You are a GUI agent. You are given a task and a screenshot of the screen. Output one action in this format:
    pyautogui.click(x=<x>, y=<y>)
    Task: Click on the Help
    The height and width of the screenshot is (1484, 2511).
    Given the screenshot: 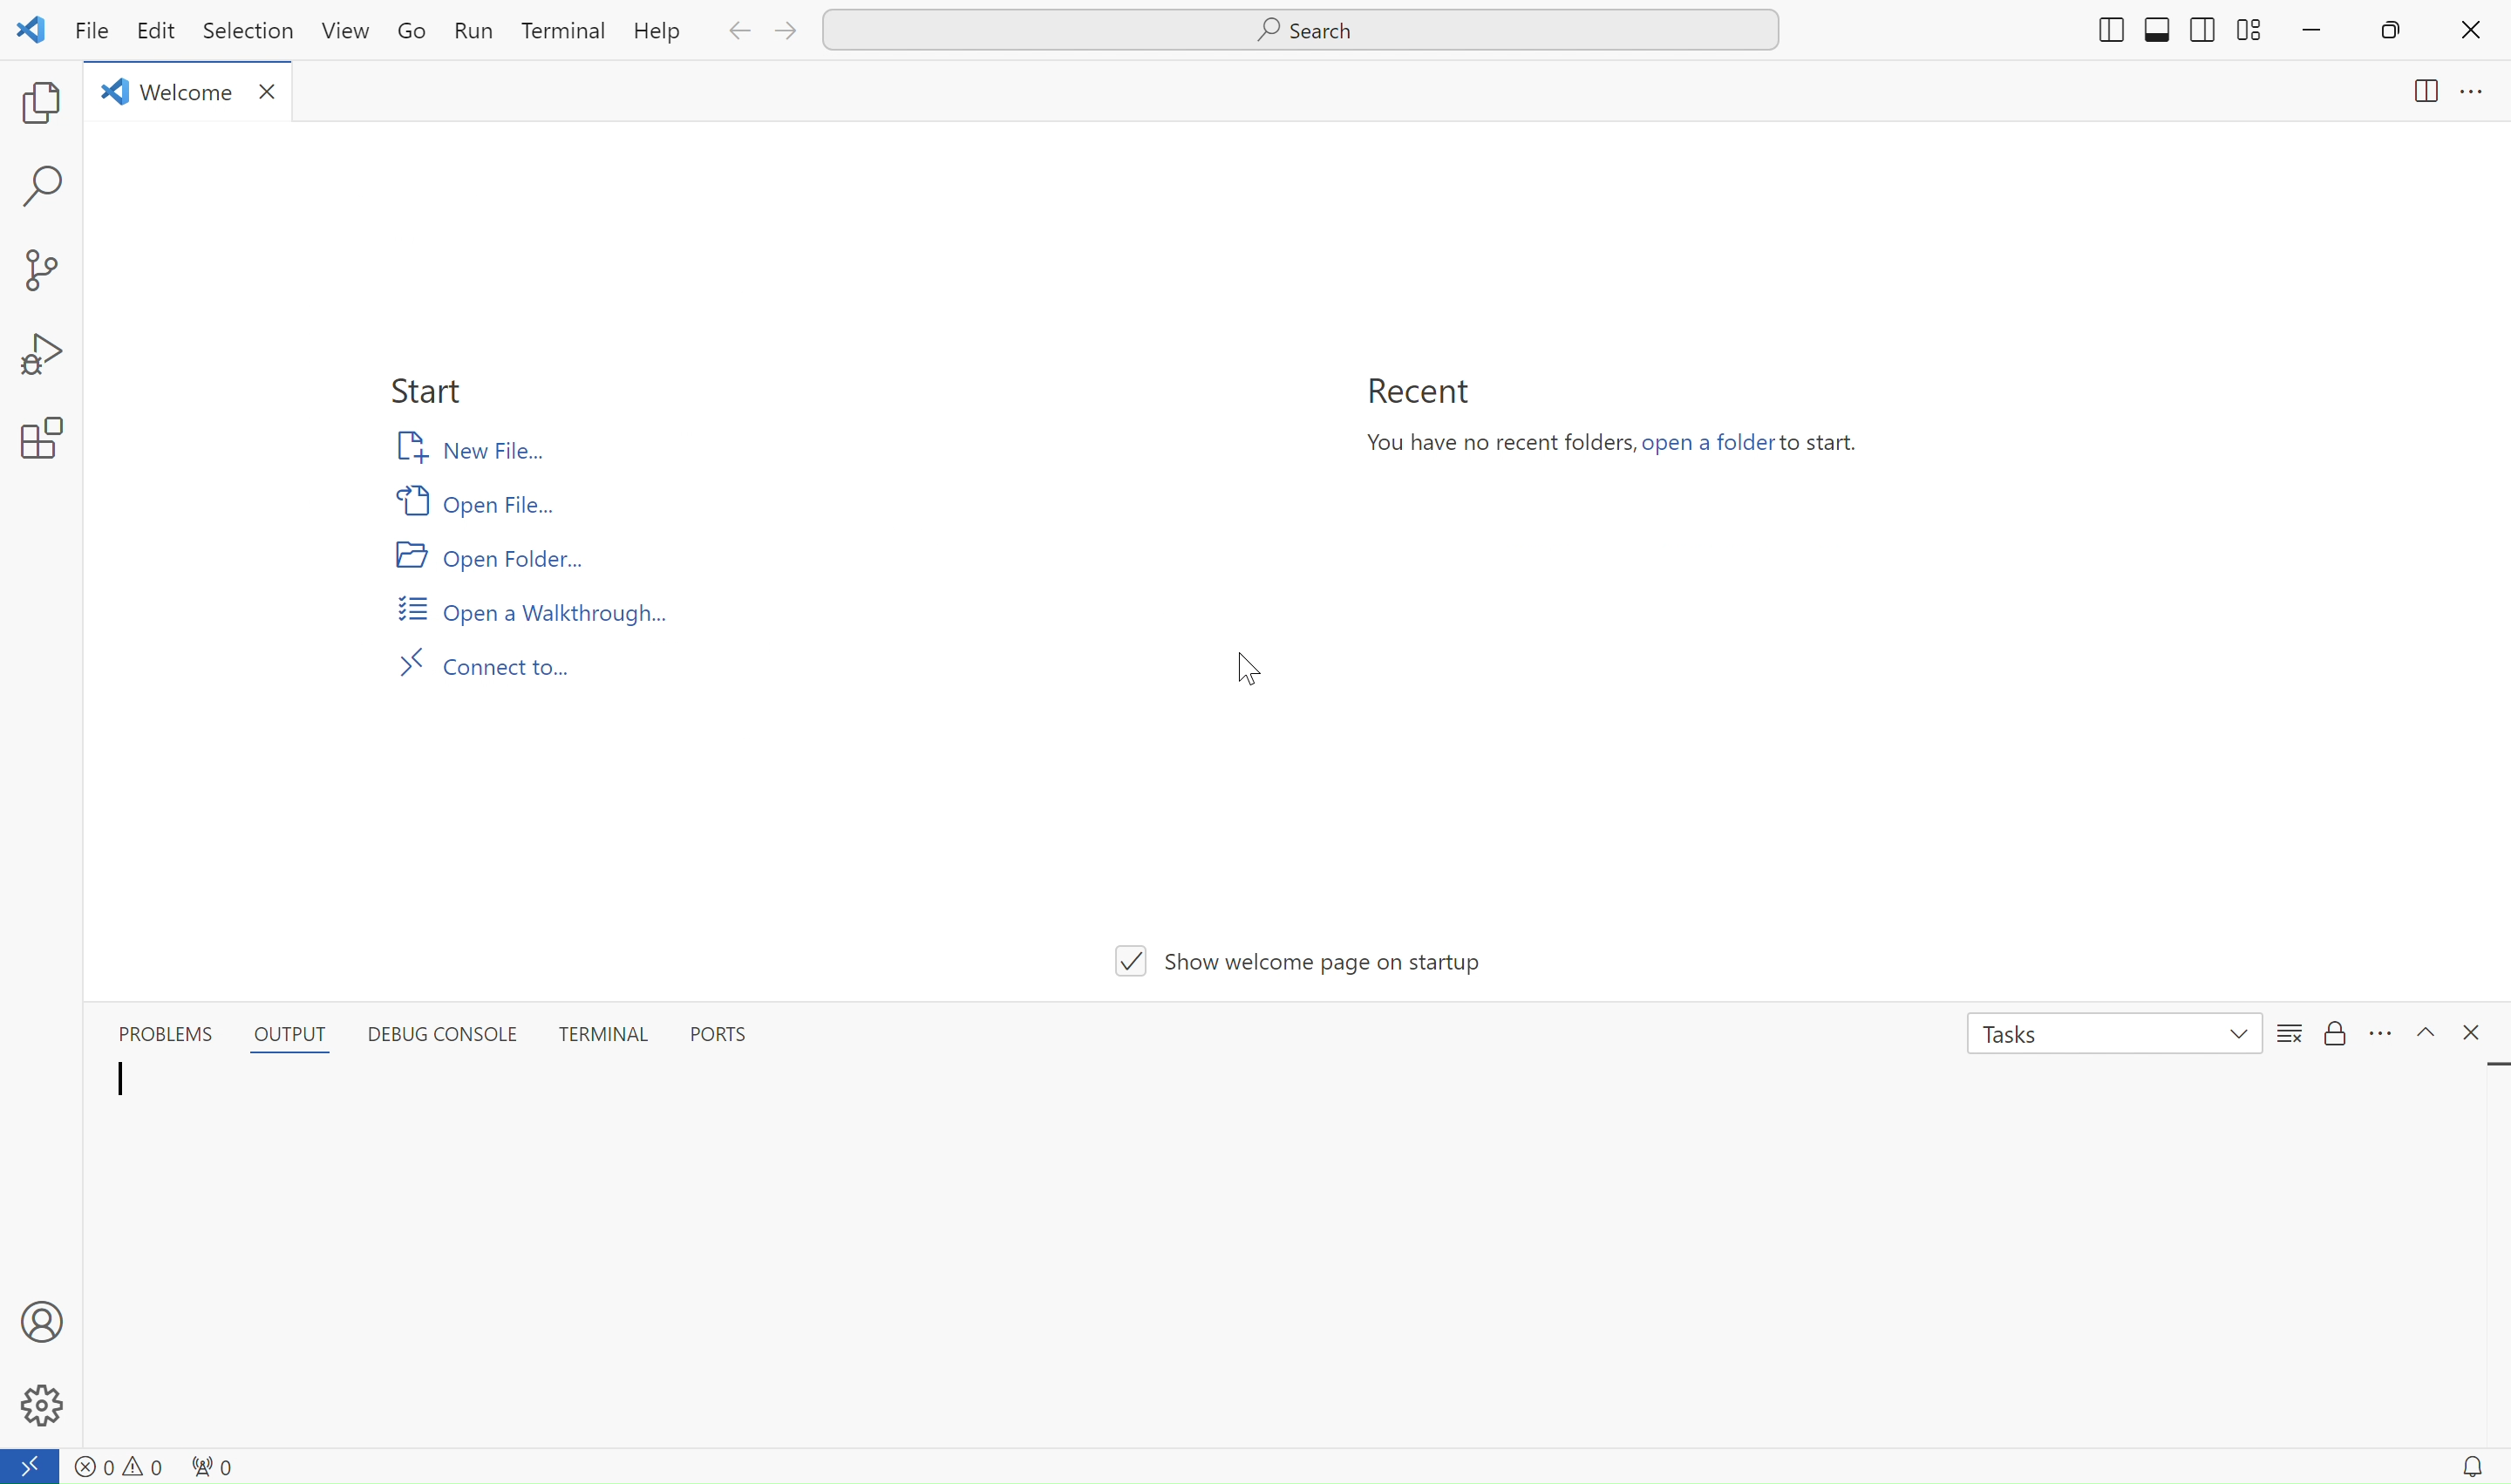 What is the action you would take?
    pyautogui.click(x=654, y=36)
    